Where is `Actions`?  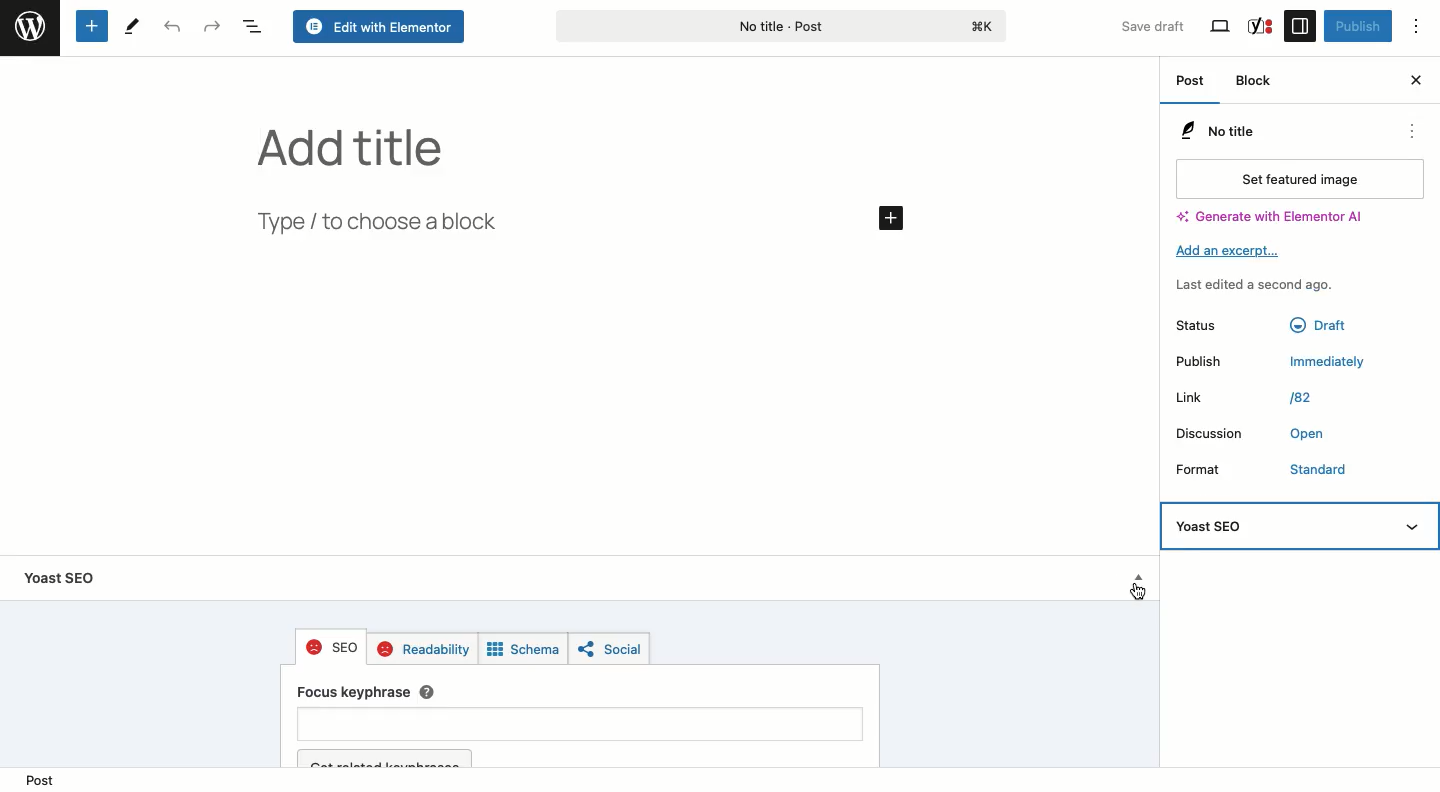 Actions is located at coordinates (1408, 131).